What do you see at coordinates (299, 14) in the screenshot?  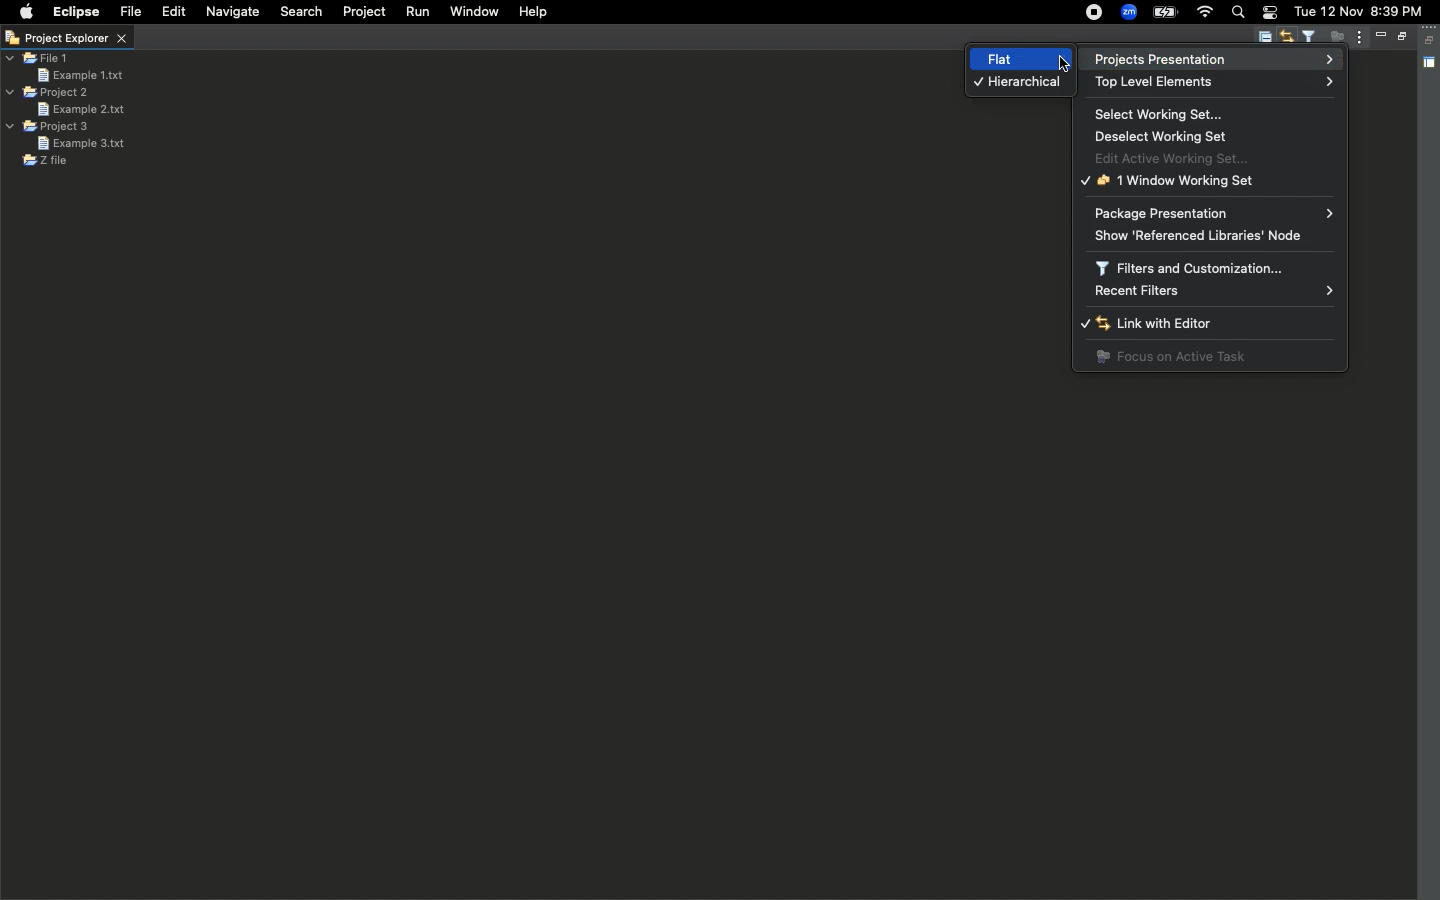 I see `Search` at bounding box center [299, 14].